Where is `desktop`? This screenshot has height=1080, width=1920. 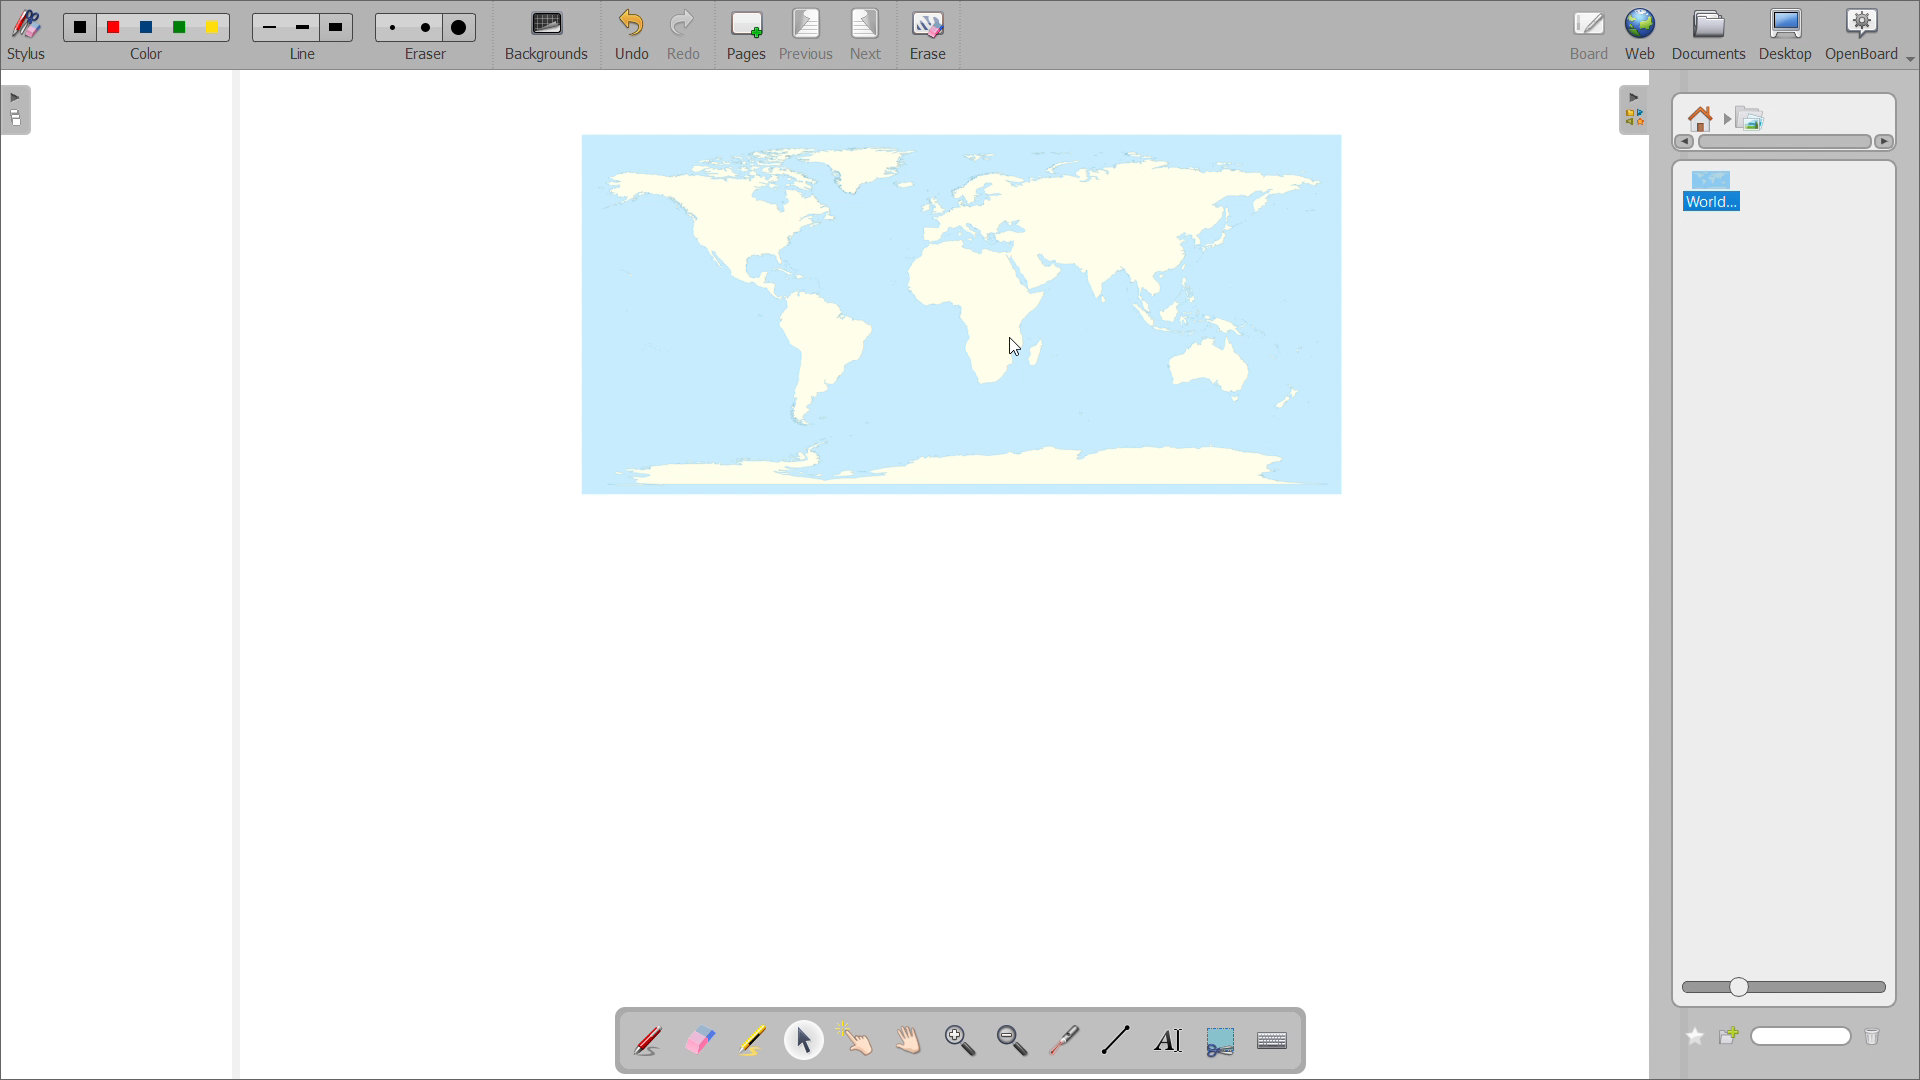 desktop is located at coordinates (1786, 35).